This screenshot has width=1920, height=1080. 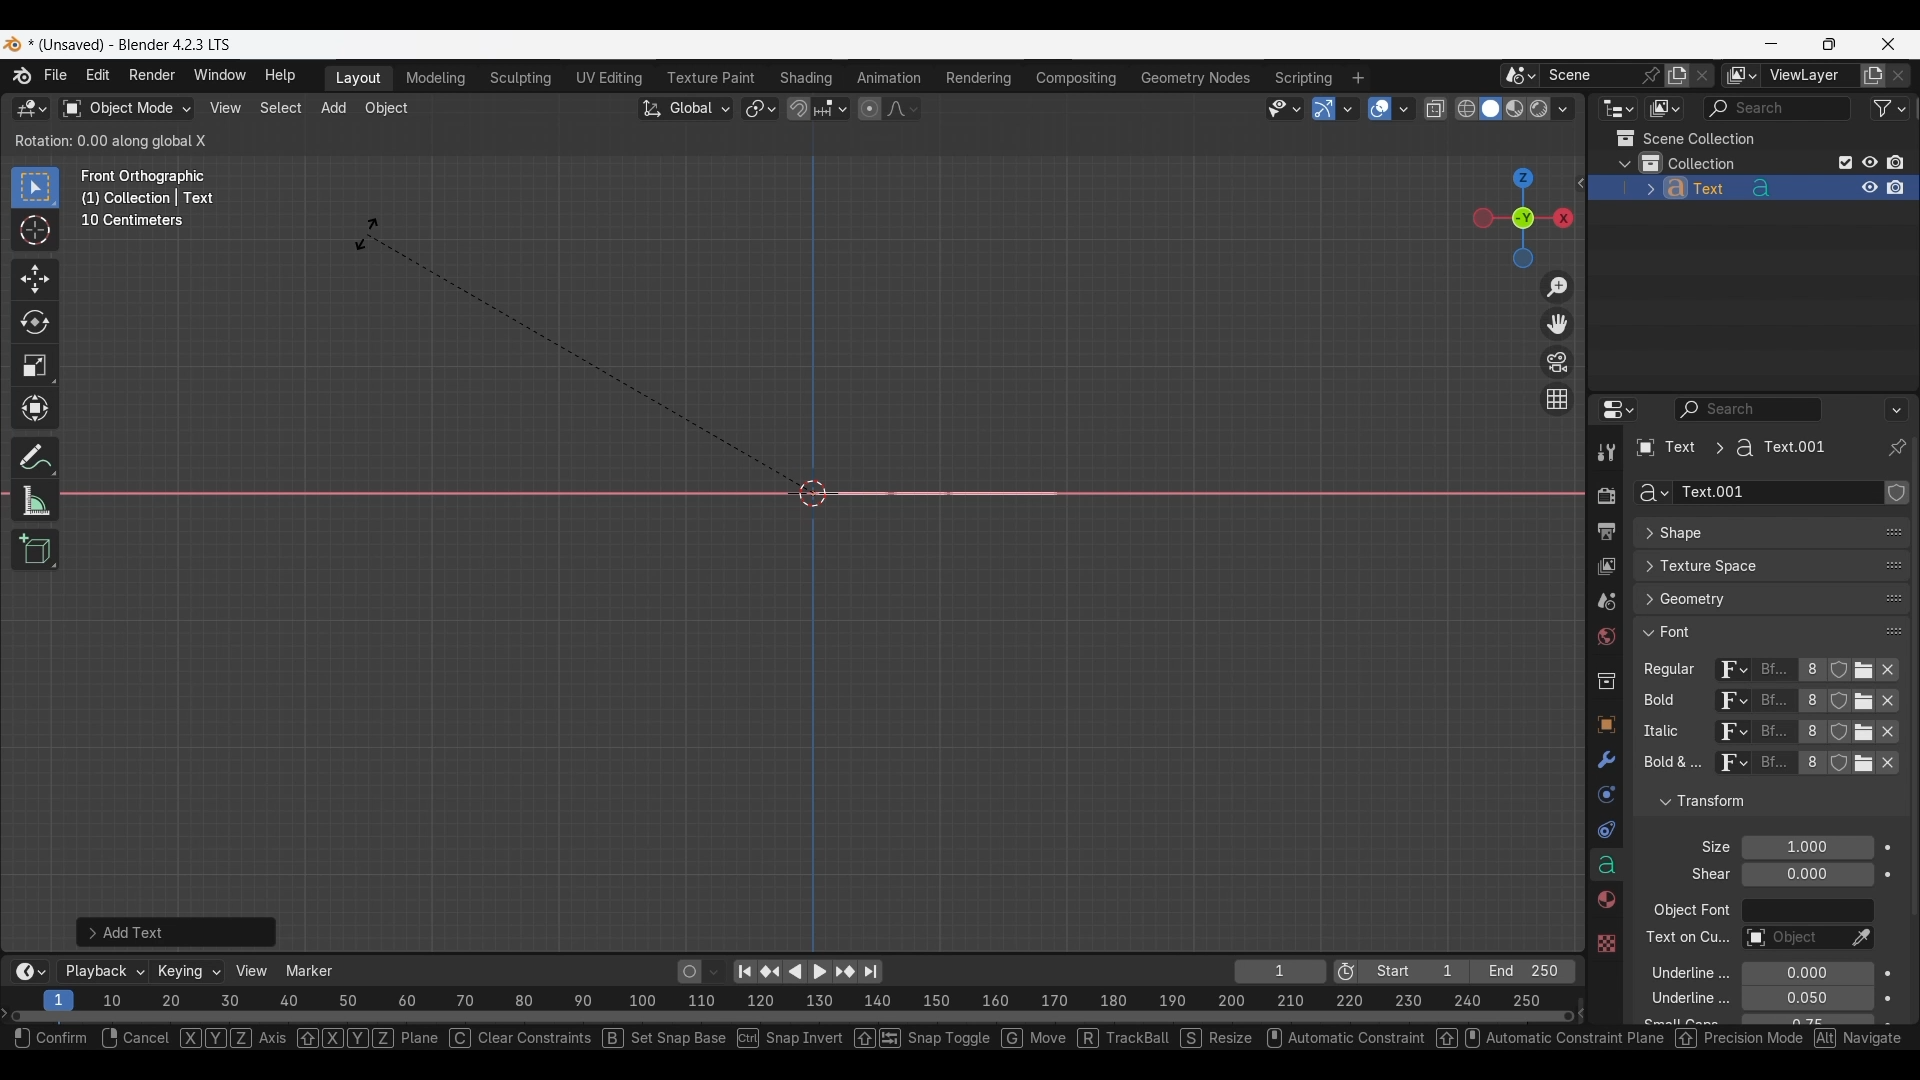 What do you see at coordinates (1810, 76) in the screenshot?
I see `Name view layer` at bounding box center [1810, 76].